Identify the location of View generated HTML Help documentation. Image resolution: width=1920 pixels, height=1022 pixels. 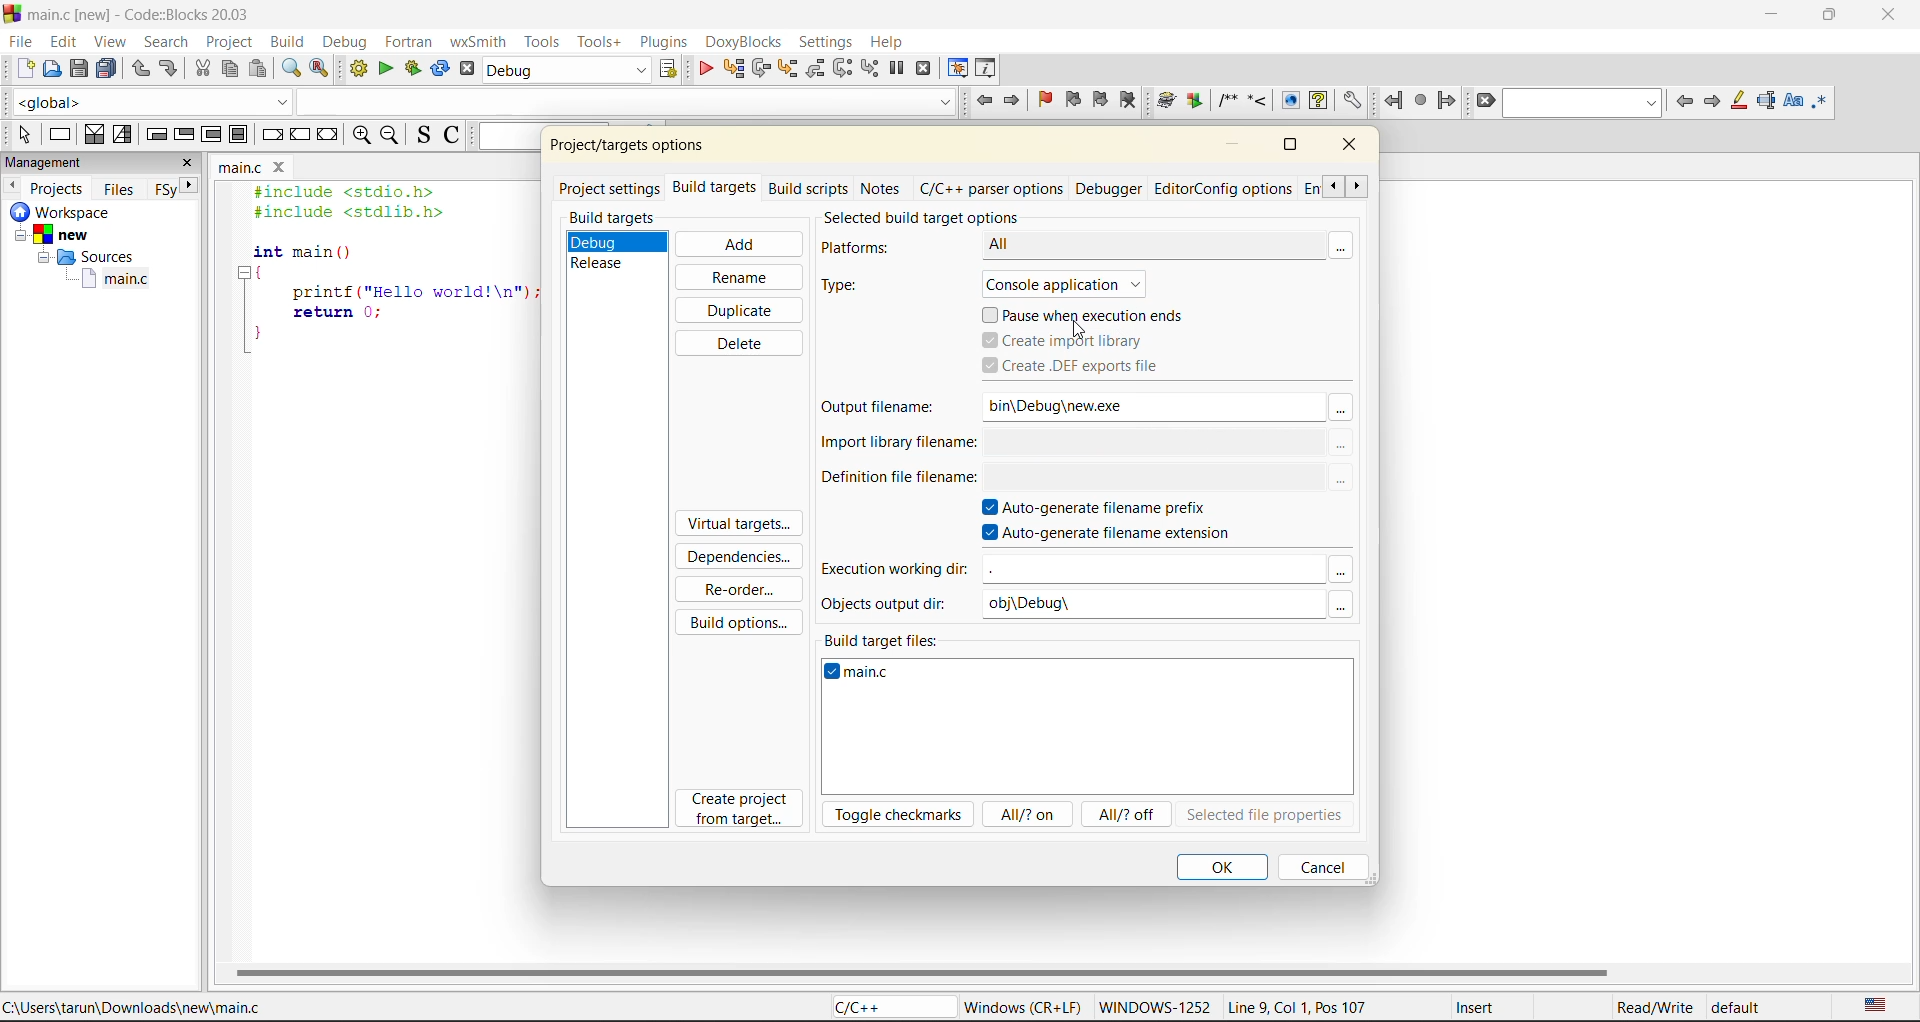
(1318, 99).